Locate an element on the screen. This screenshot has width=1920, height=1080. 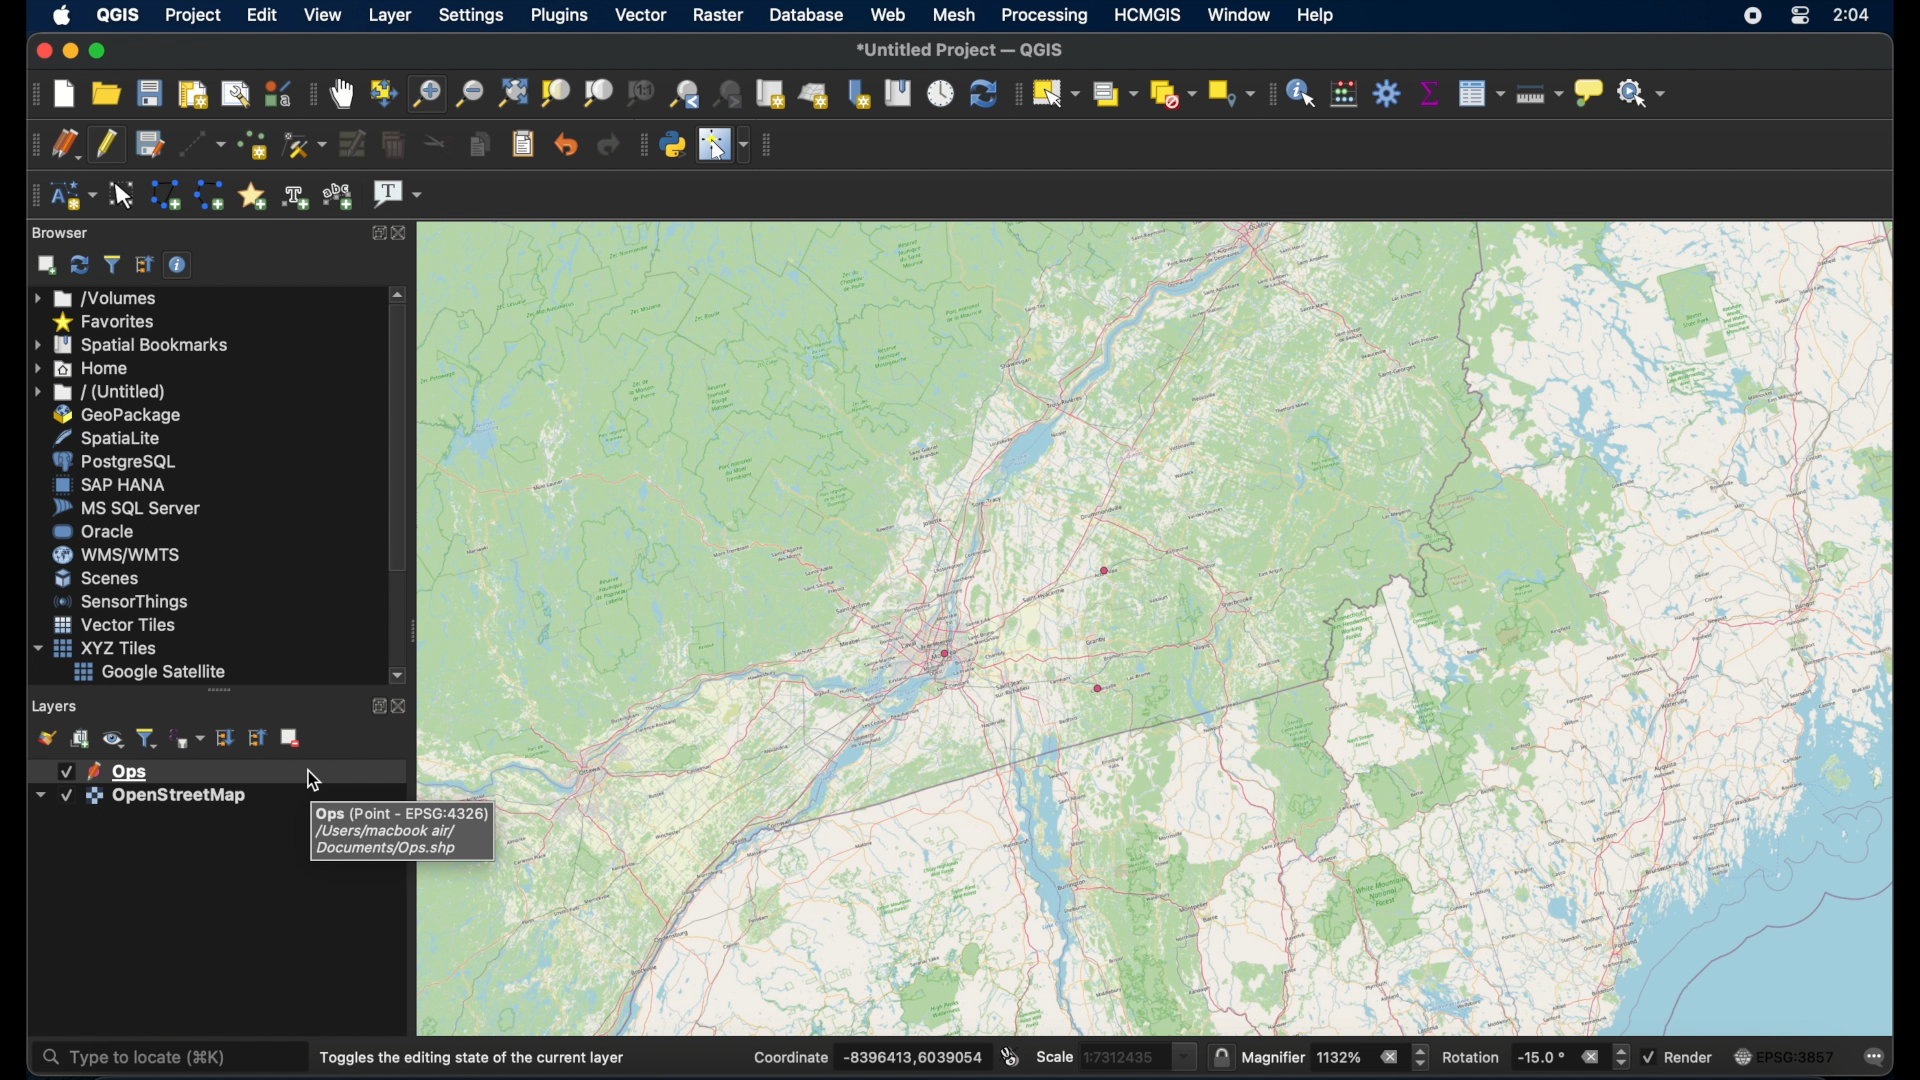
open street map is located at coordinates (1511, 625).